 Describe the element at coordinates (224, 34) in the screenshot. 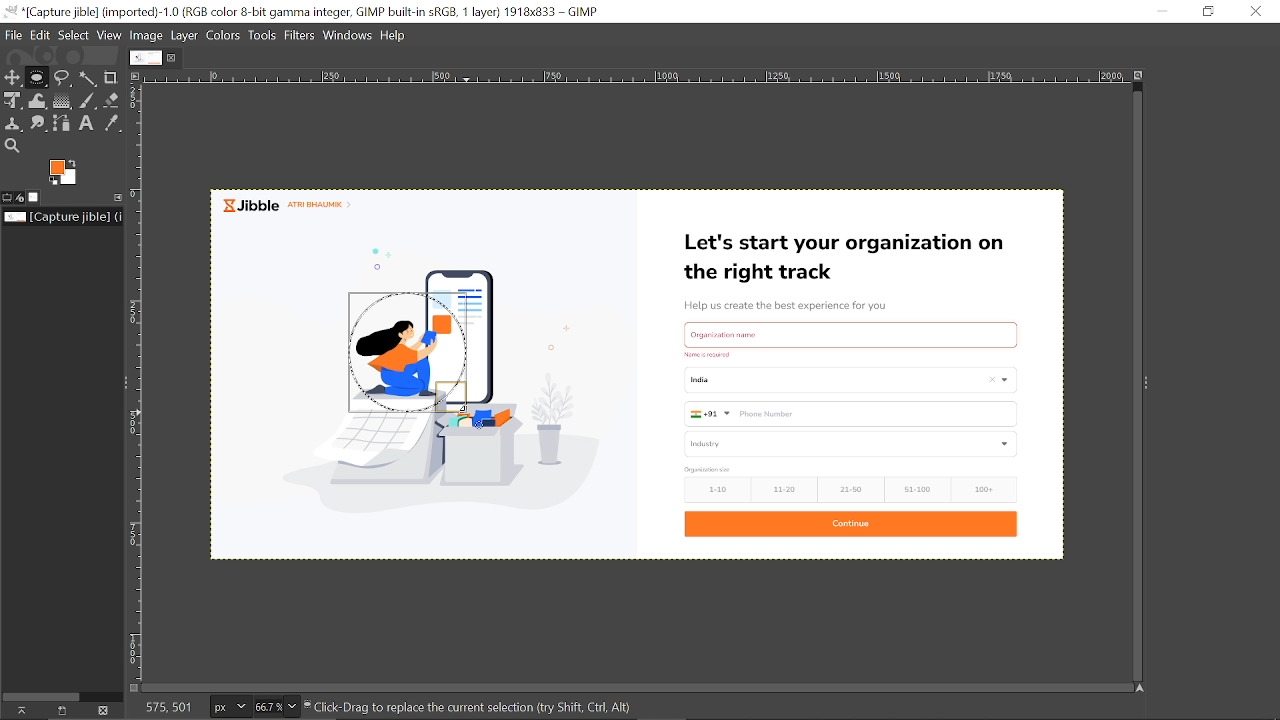

I see `Colors` at that location.